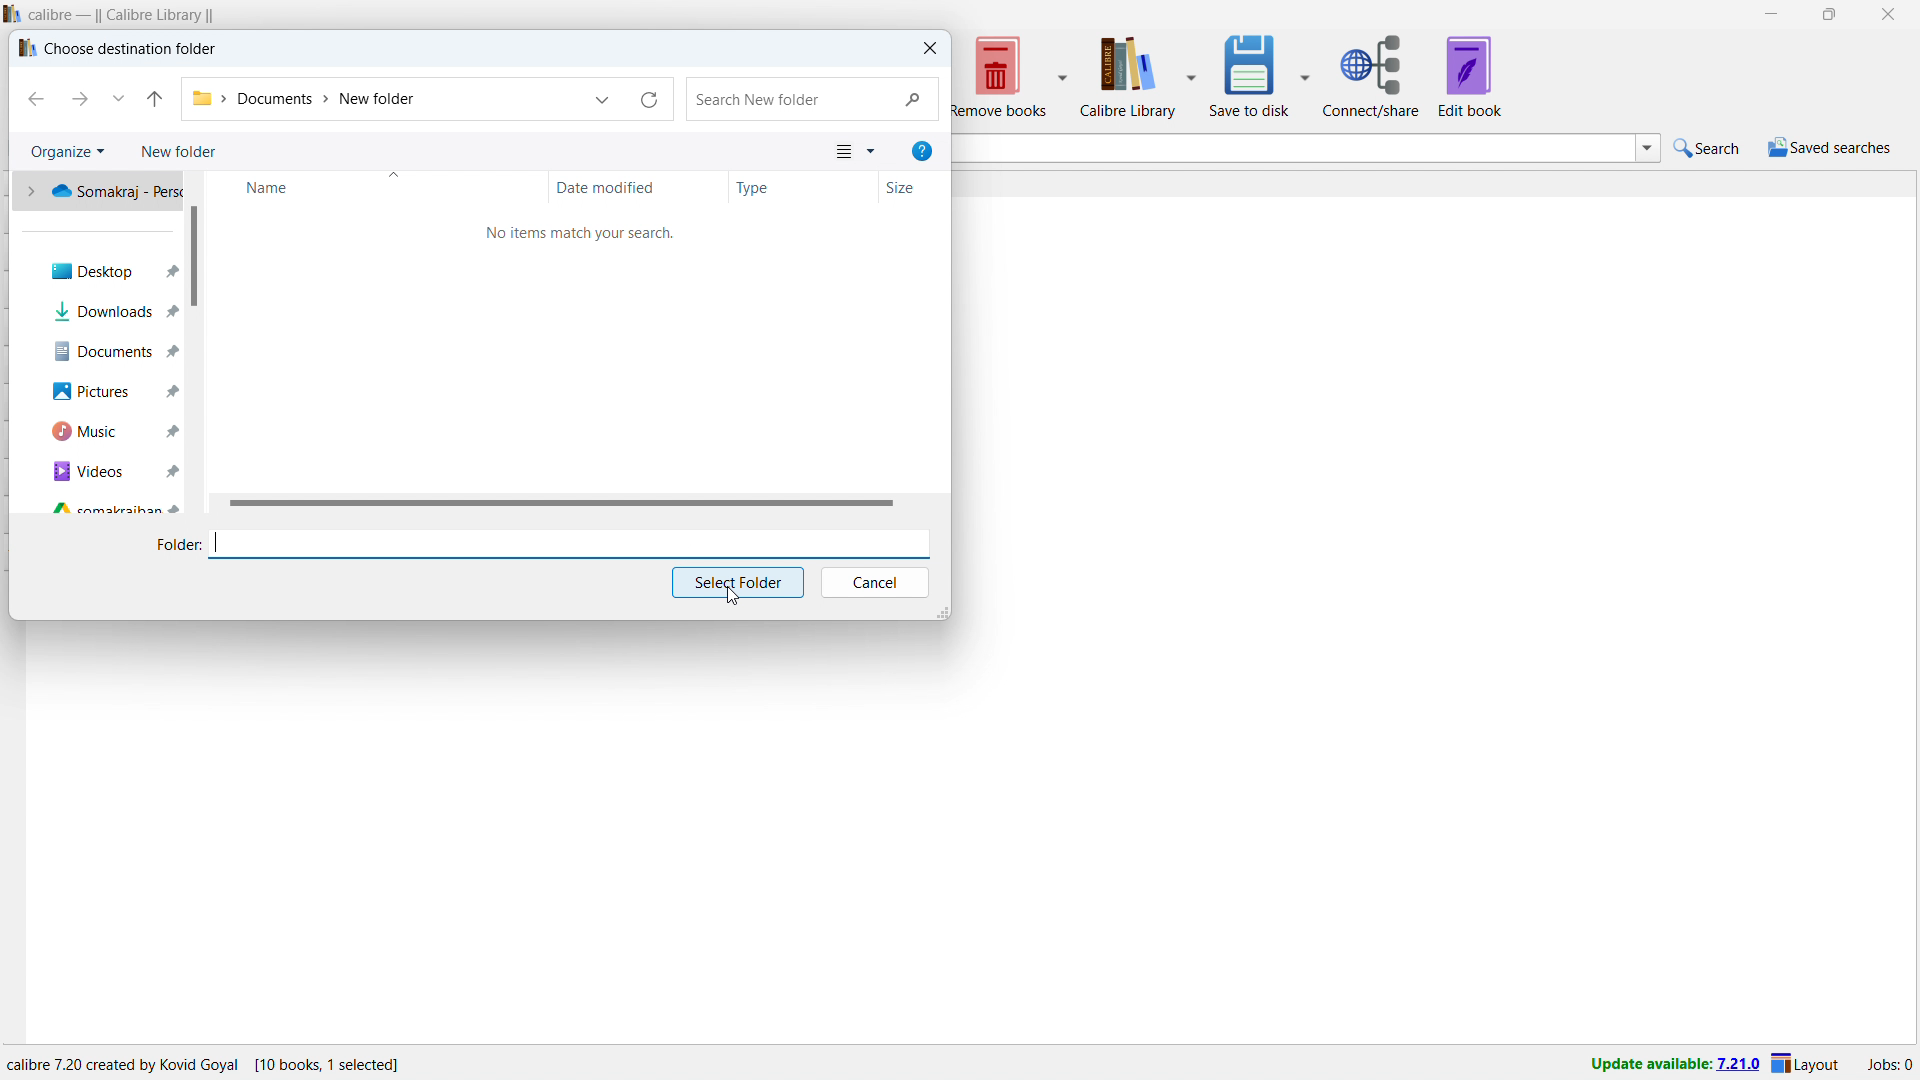  What do you see at coordinates (1062, 74) in the screenshot?
I see `remove books options` at bounding box center [1062, 74].